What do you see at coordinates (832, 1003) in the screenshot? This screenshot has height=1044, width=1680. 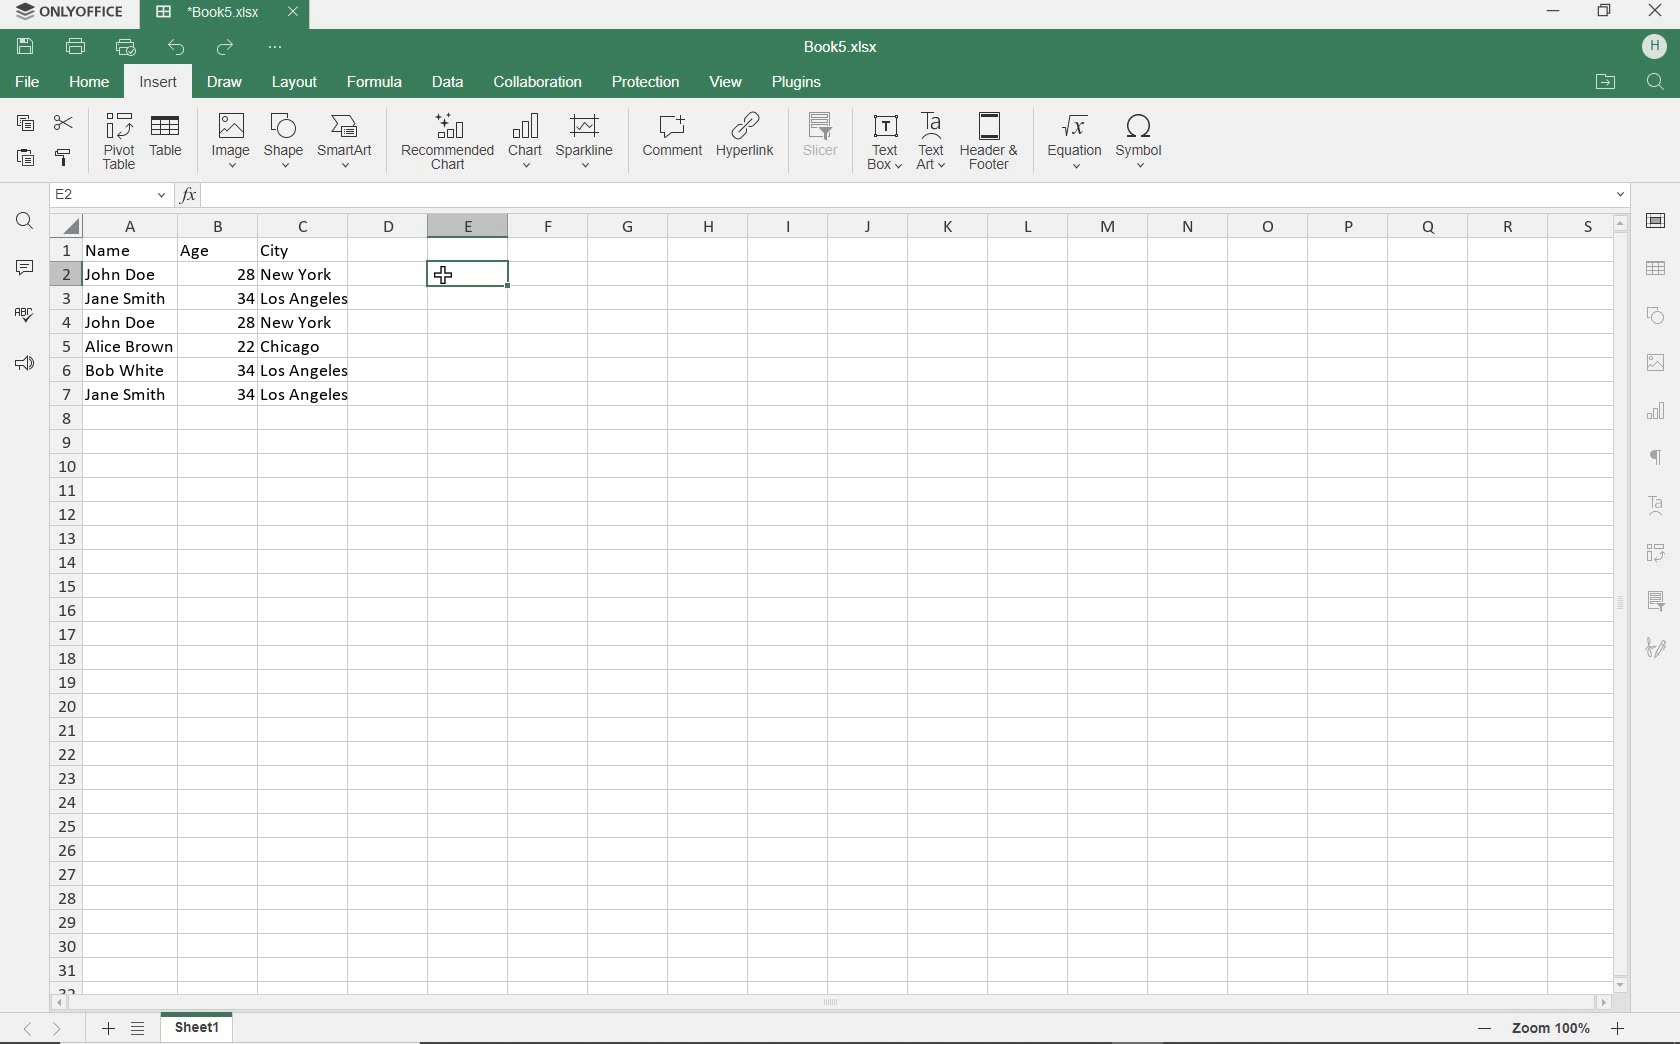 I see `SCROLLBAR` at bounding box center [832, 1003].